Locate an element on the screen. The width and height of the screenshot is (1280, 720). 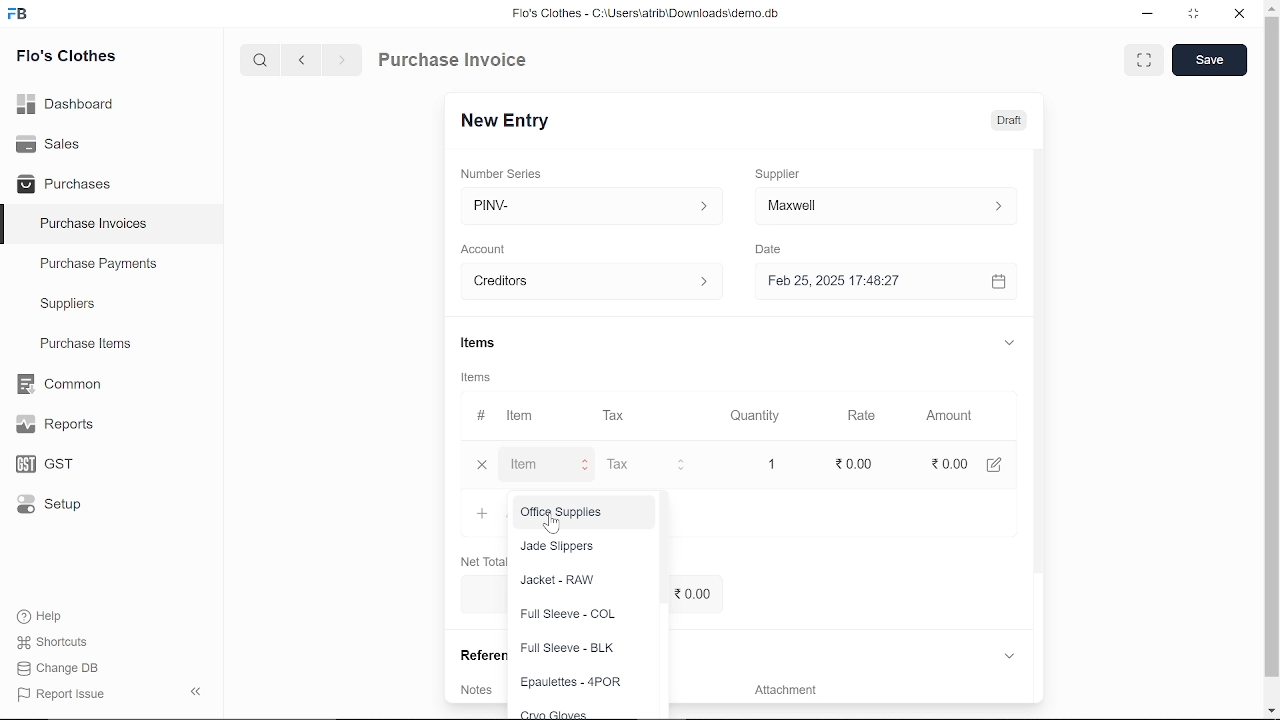
Tax is located at coordinates (626, 416).